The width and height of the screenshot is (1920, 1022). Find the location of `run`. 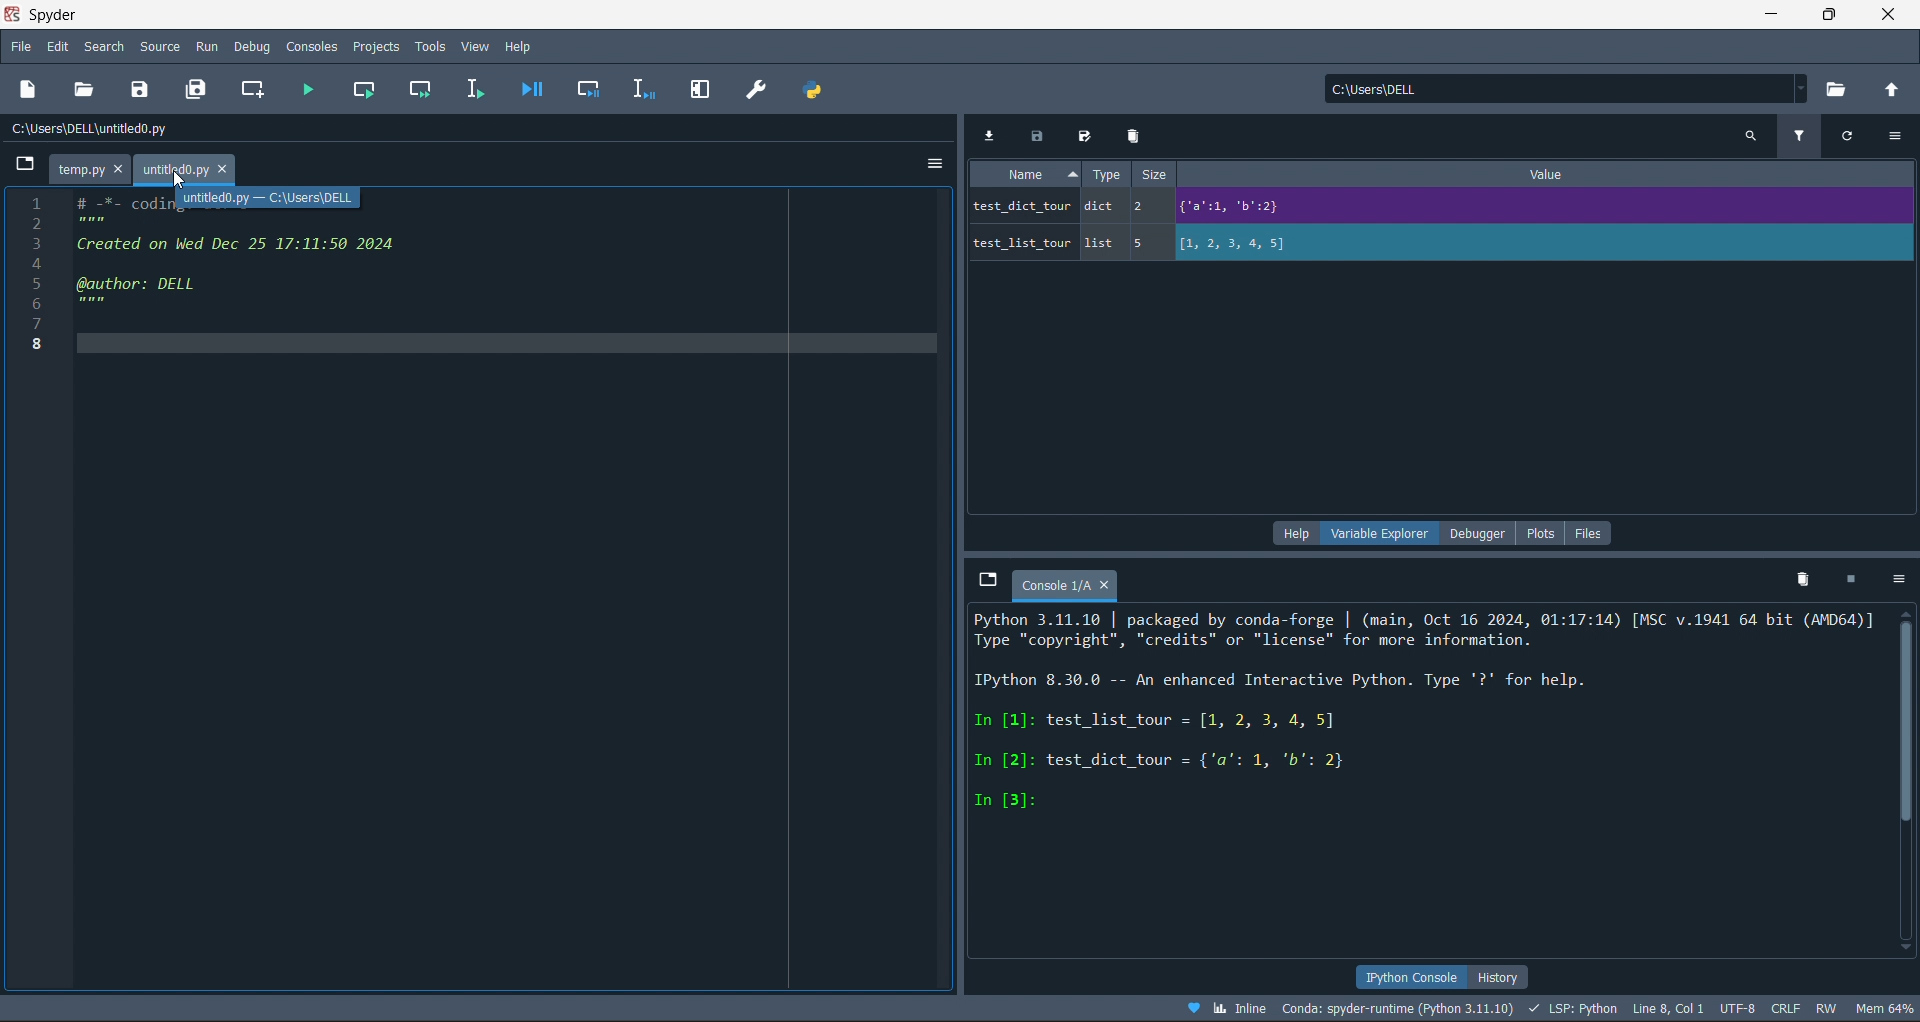

run is located at coordinates (205, 46).